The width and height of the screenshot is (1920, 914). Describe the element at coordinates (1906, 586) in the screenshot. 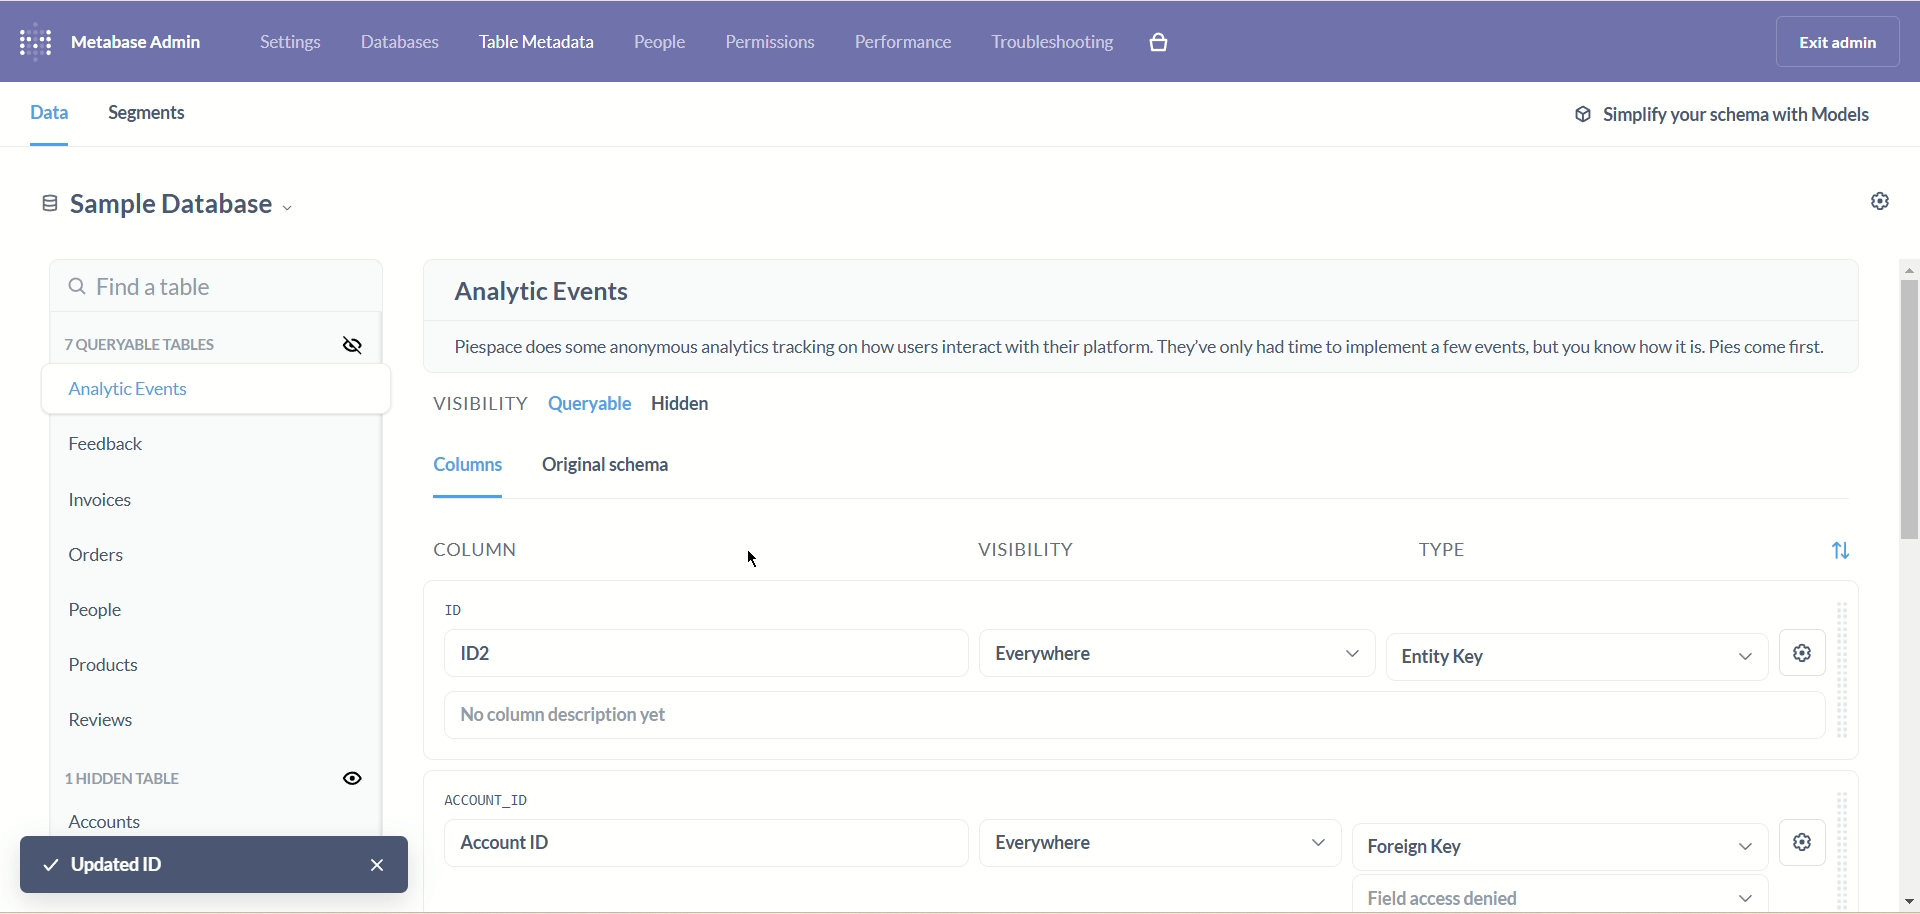

I see `Vertical scroll bar` at that location.